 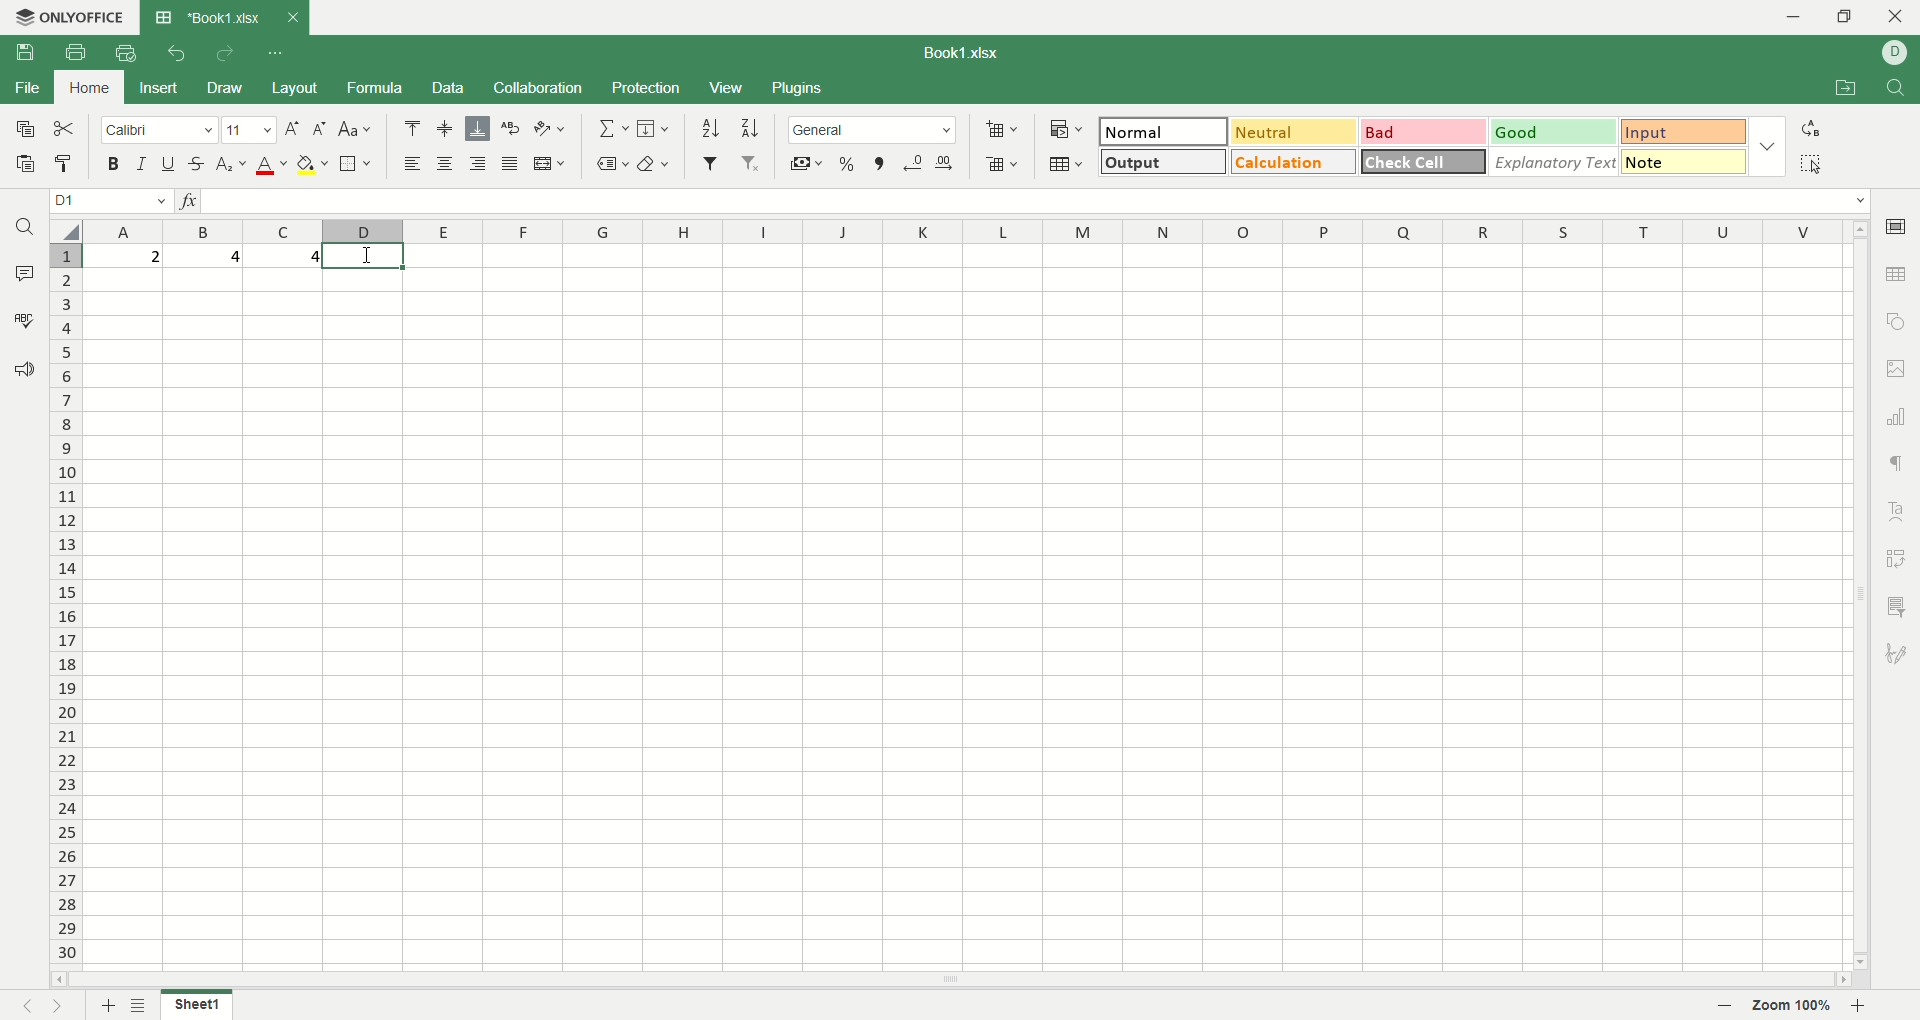 I want to click on text art settings, so click(x=1898, y=509).